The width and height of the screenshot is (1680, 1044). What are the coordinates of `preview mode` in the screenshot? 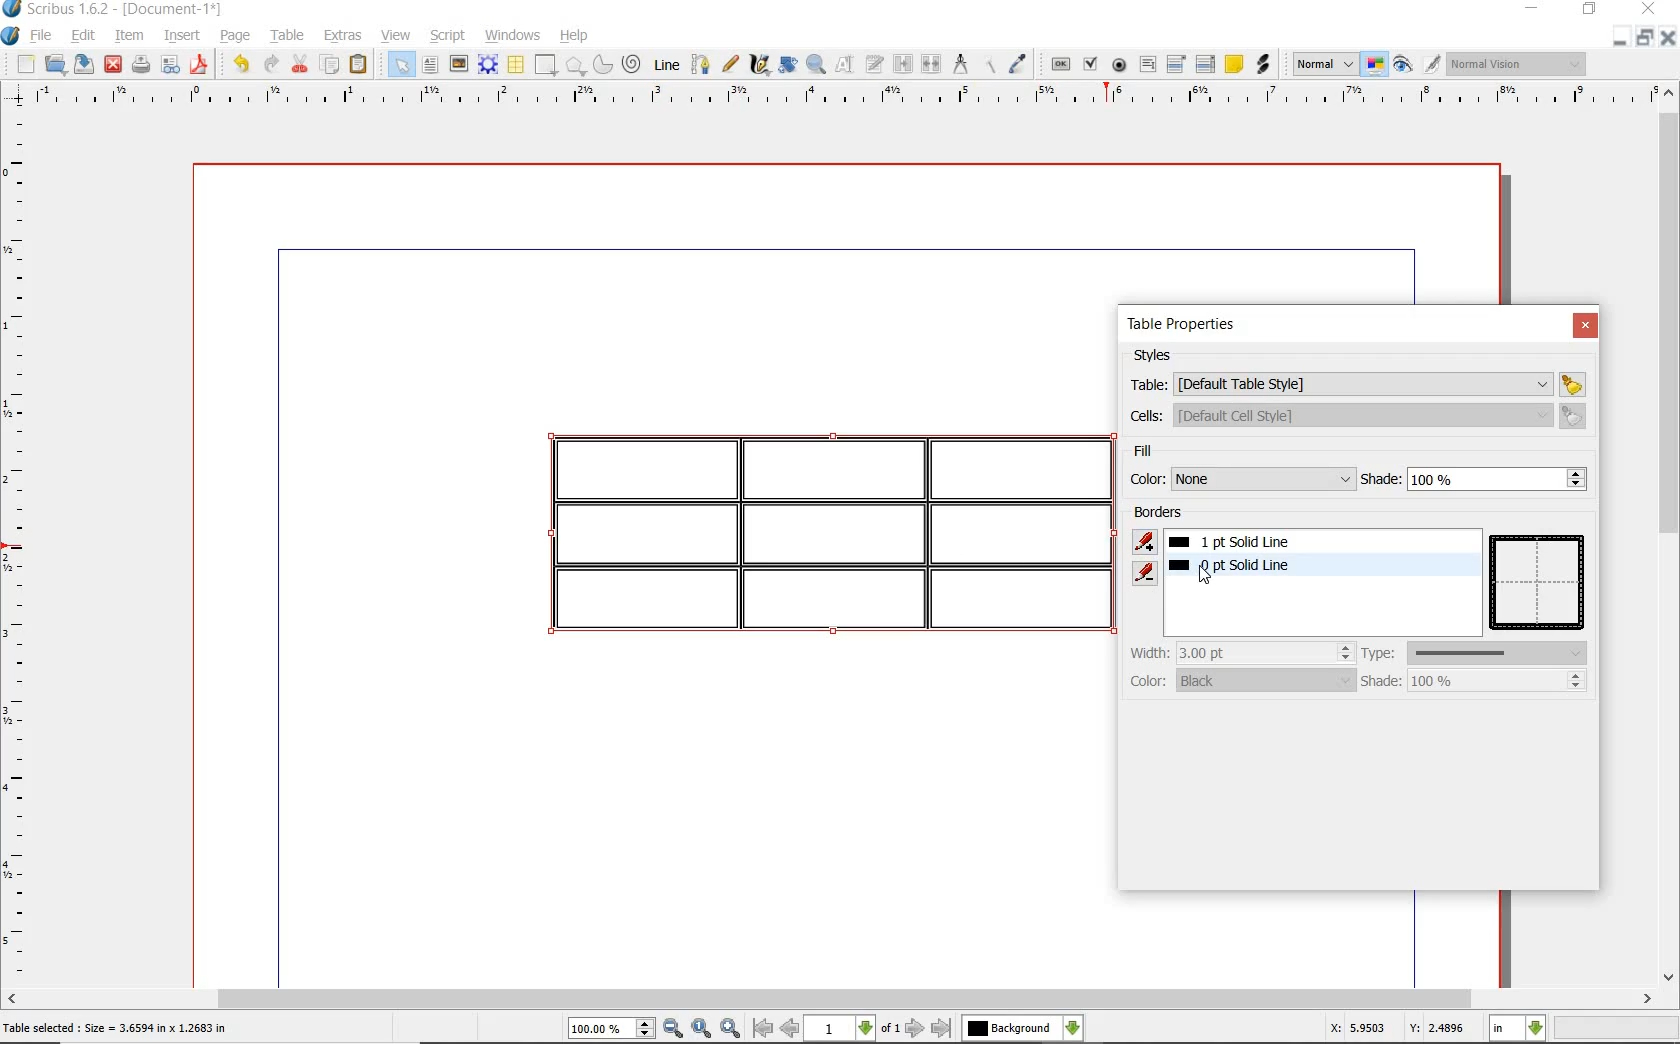 It's located at (1401, 65).